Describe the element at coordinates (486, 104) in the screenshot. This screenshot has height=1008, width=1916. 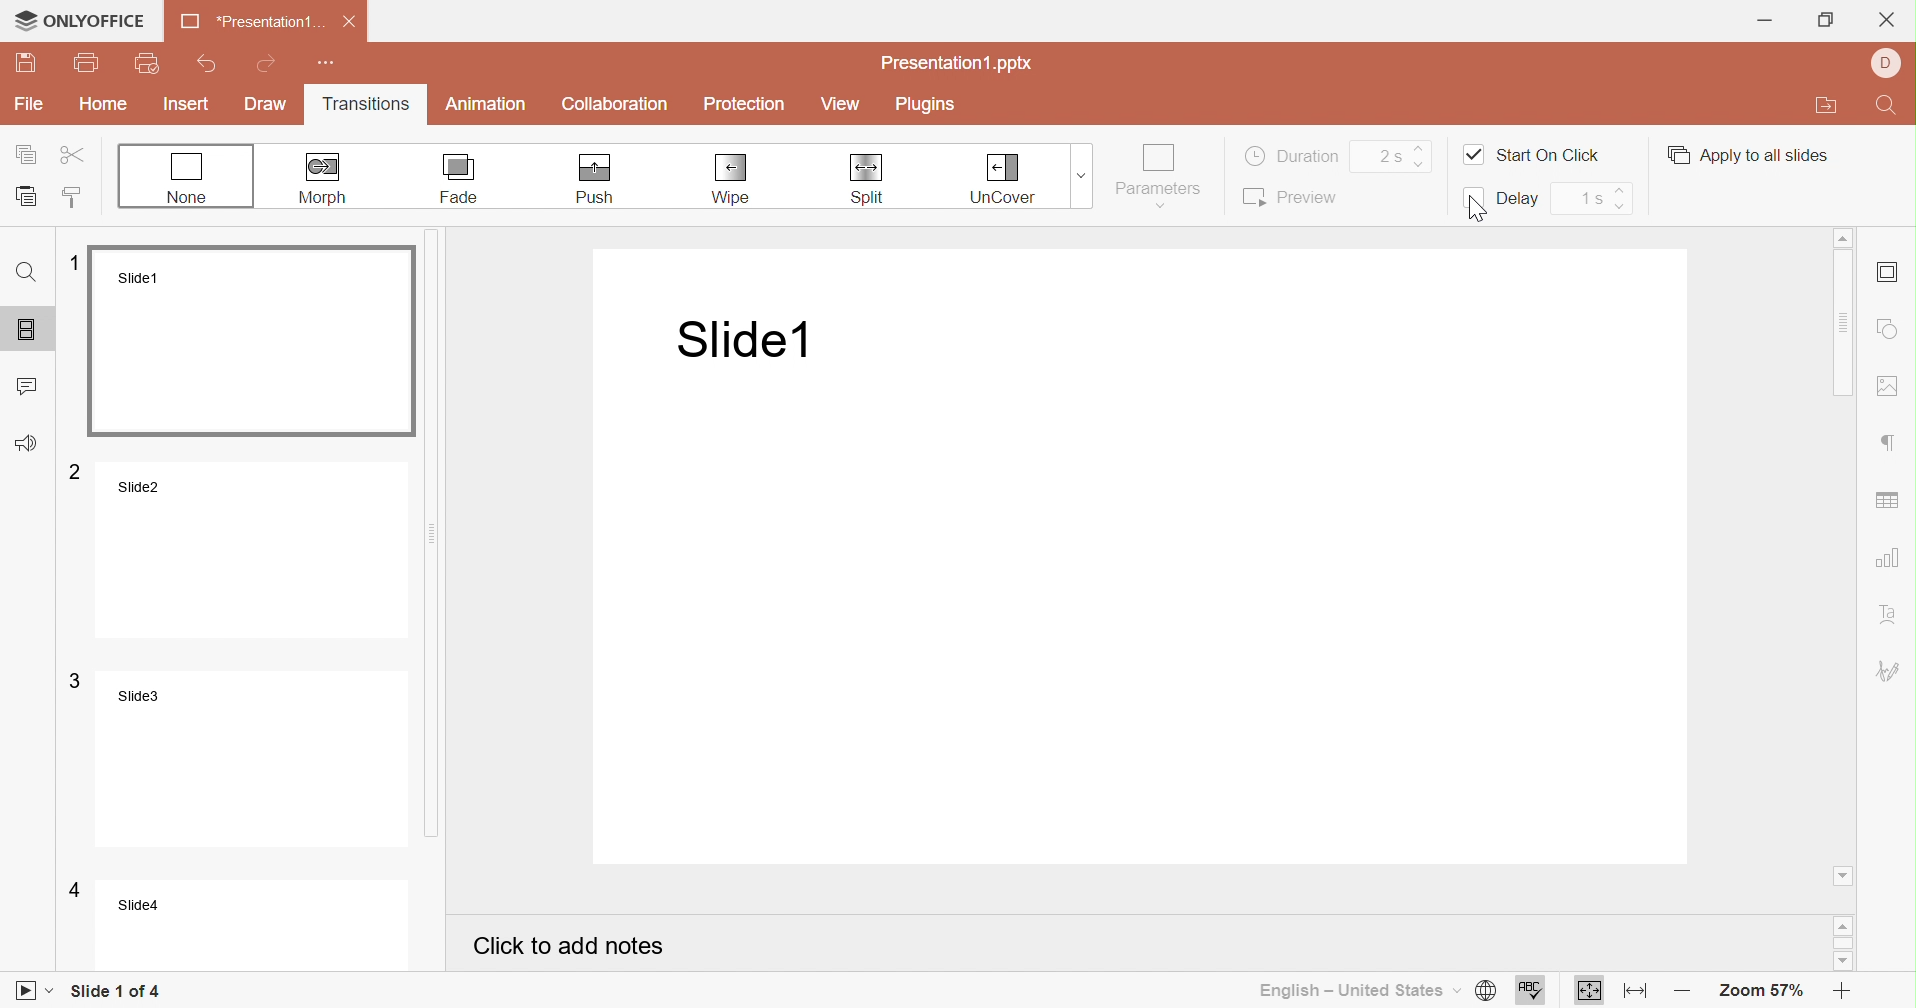
I see `Animation` at that location.